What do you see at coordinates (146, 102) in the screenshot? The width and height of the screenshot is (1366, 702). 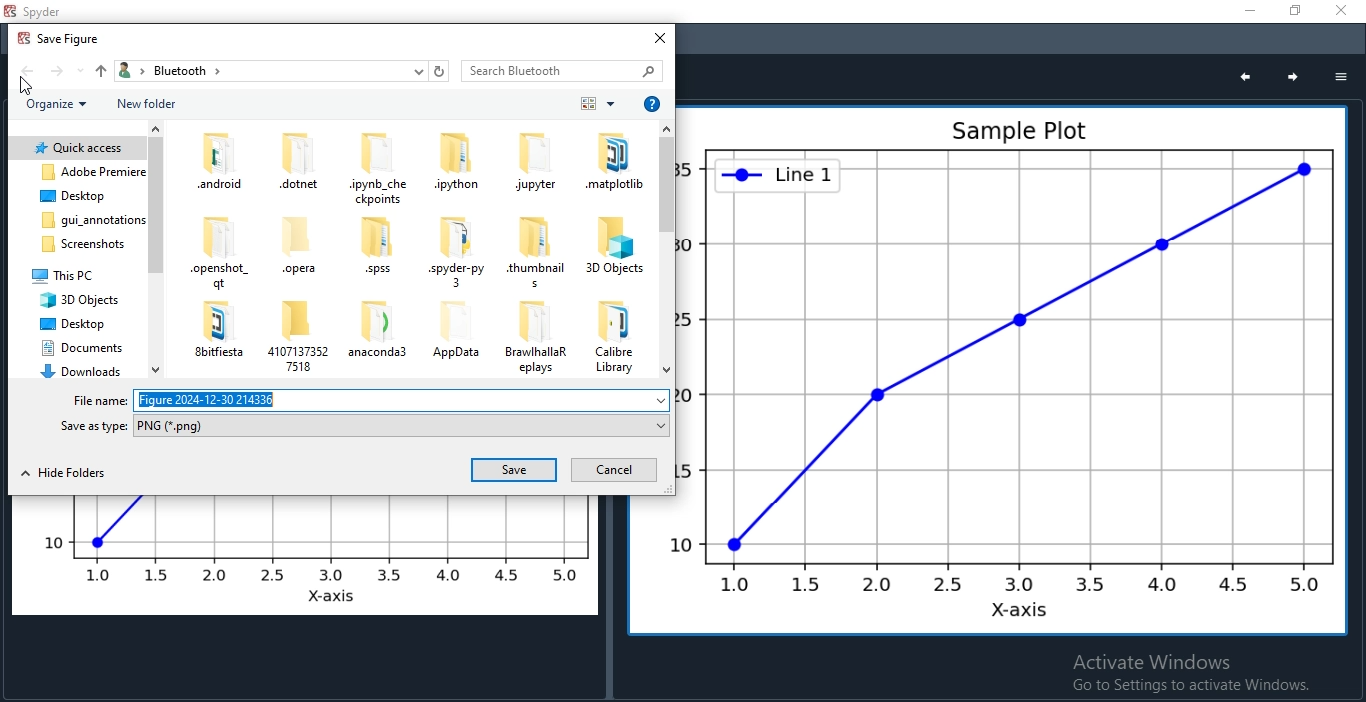 I see `new folder` at bounding box center [146, 102].